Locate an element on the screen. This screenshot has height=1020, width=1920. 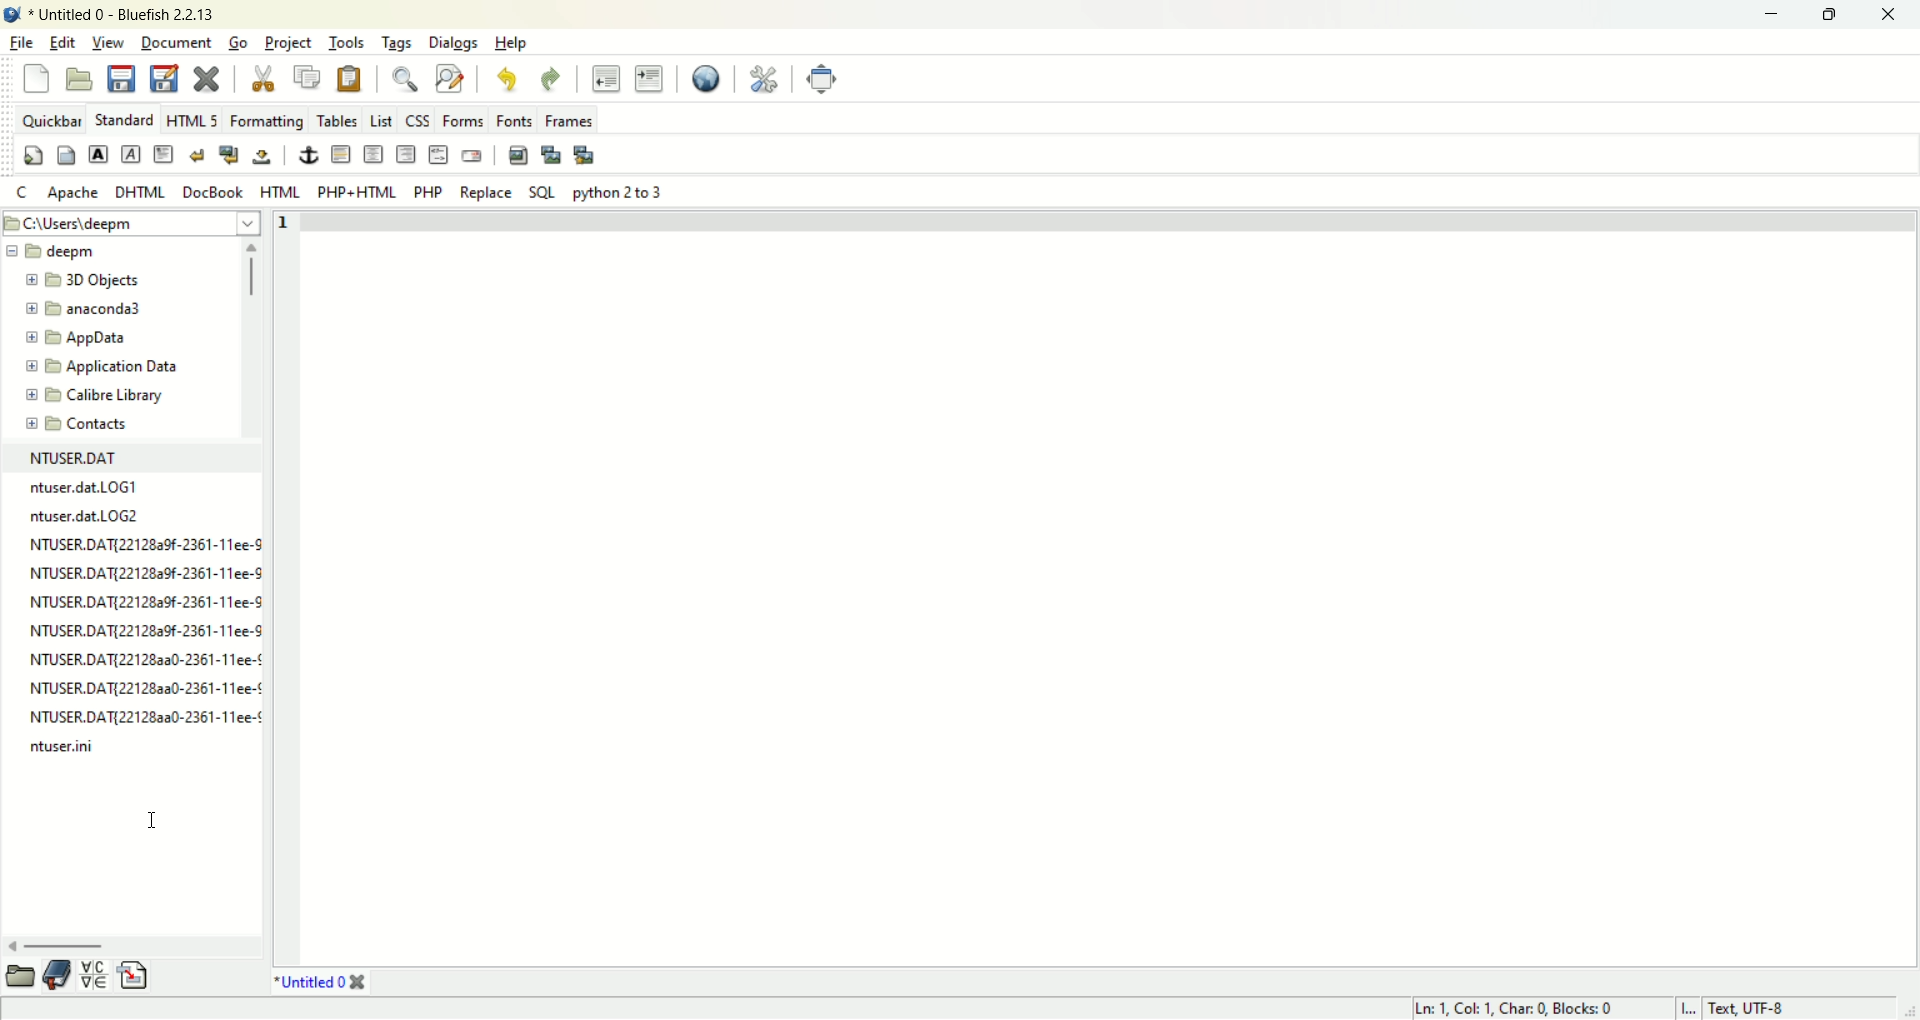
scroll bar is located at coordinates (132, 949).